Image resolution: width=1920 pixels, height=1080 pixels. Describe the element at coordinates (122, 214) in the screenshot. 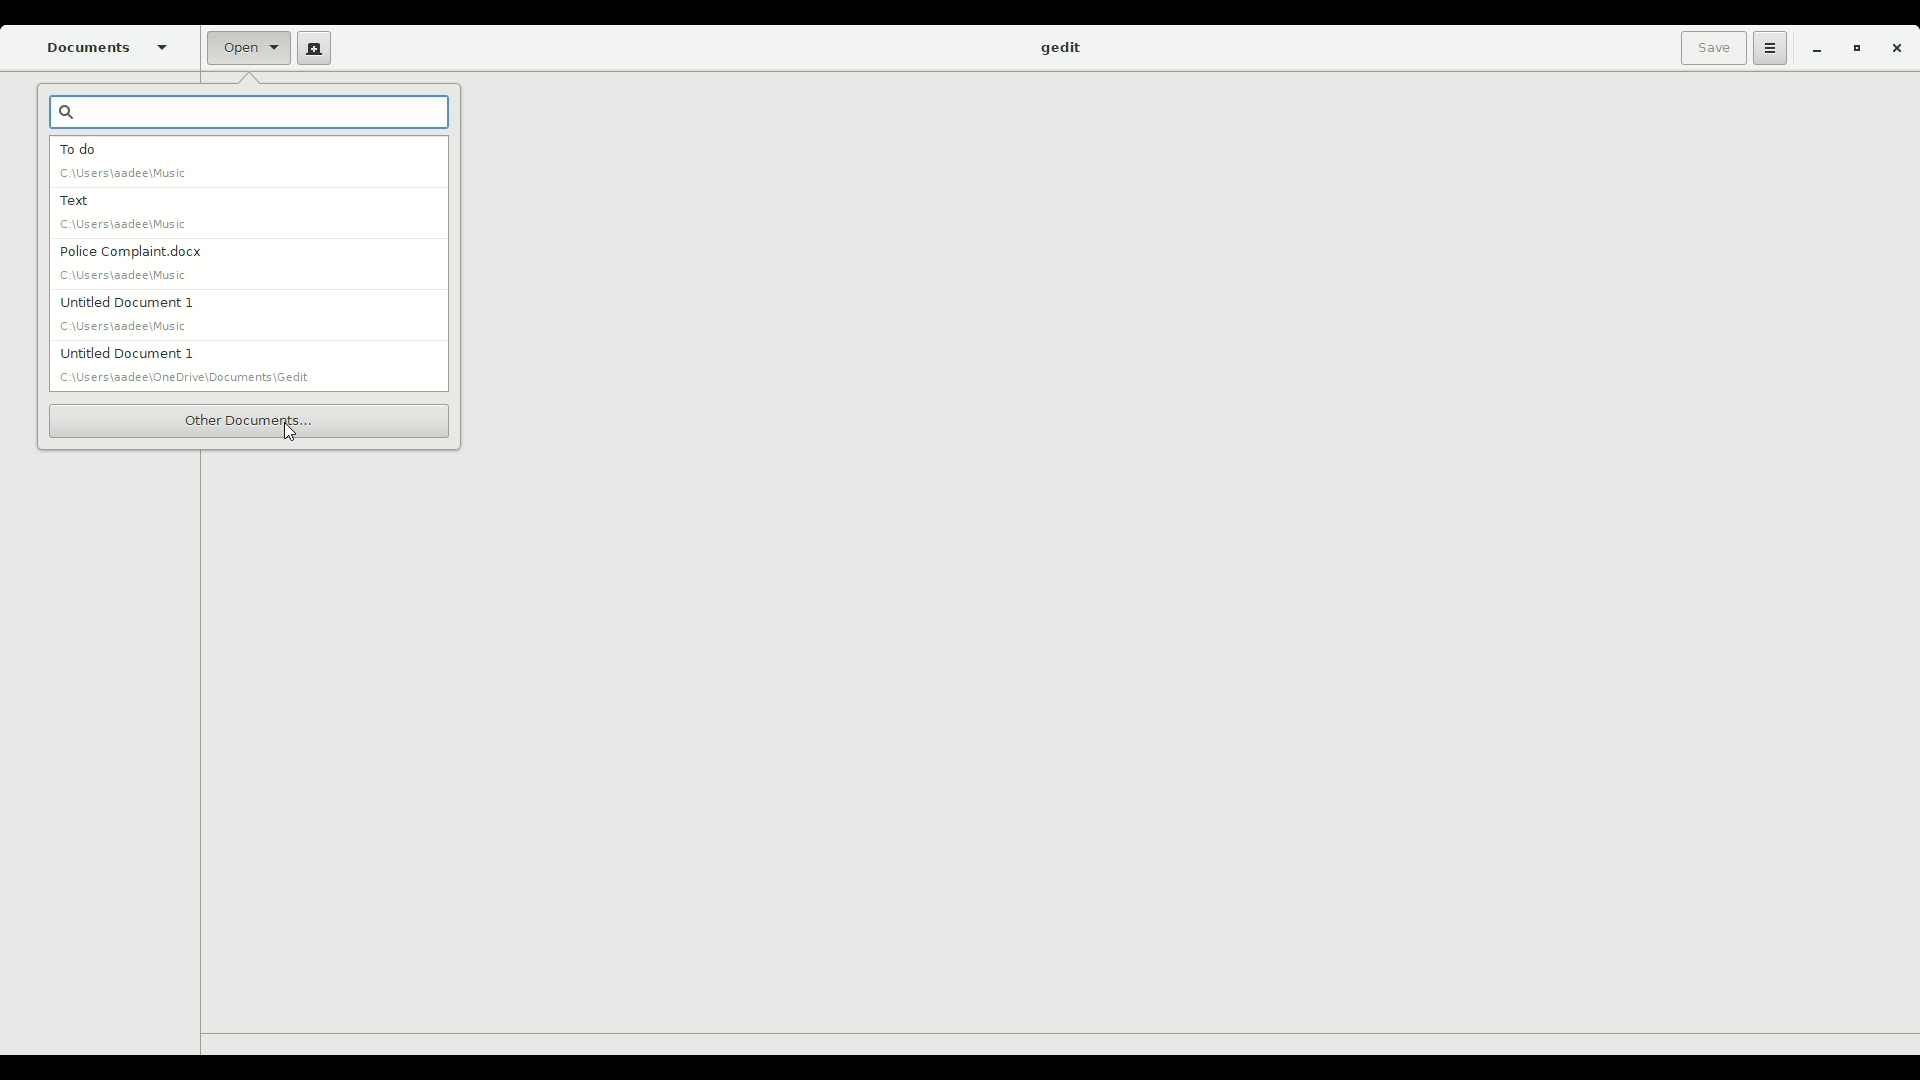

I see `Text` at that location.